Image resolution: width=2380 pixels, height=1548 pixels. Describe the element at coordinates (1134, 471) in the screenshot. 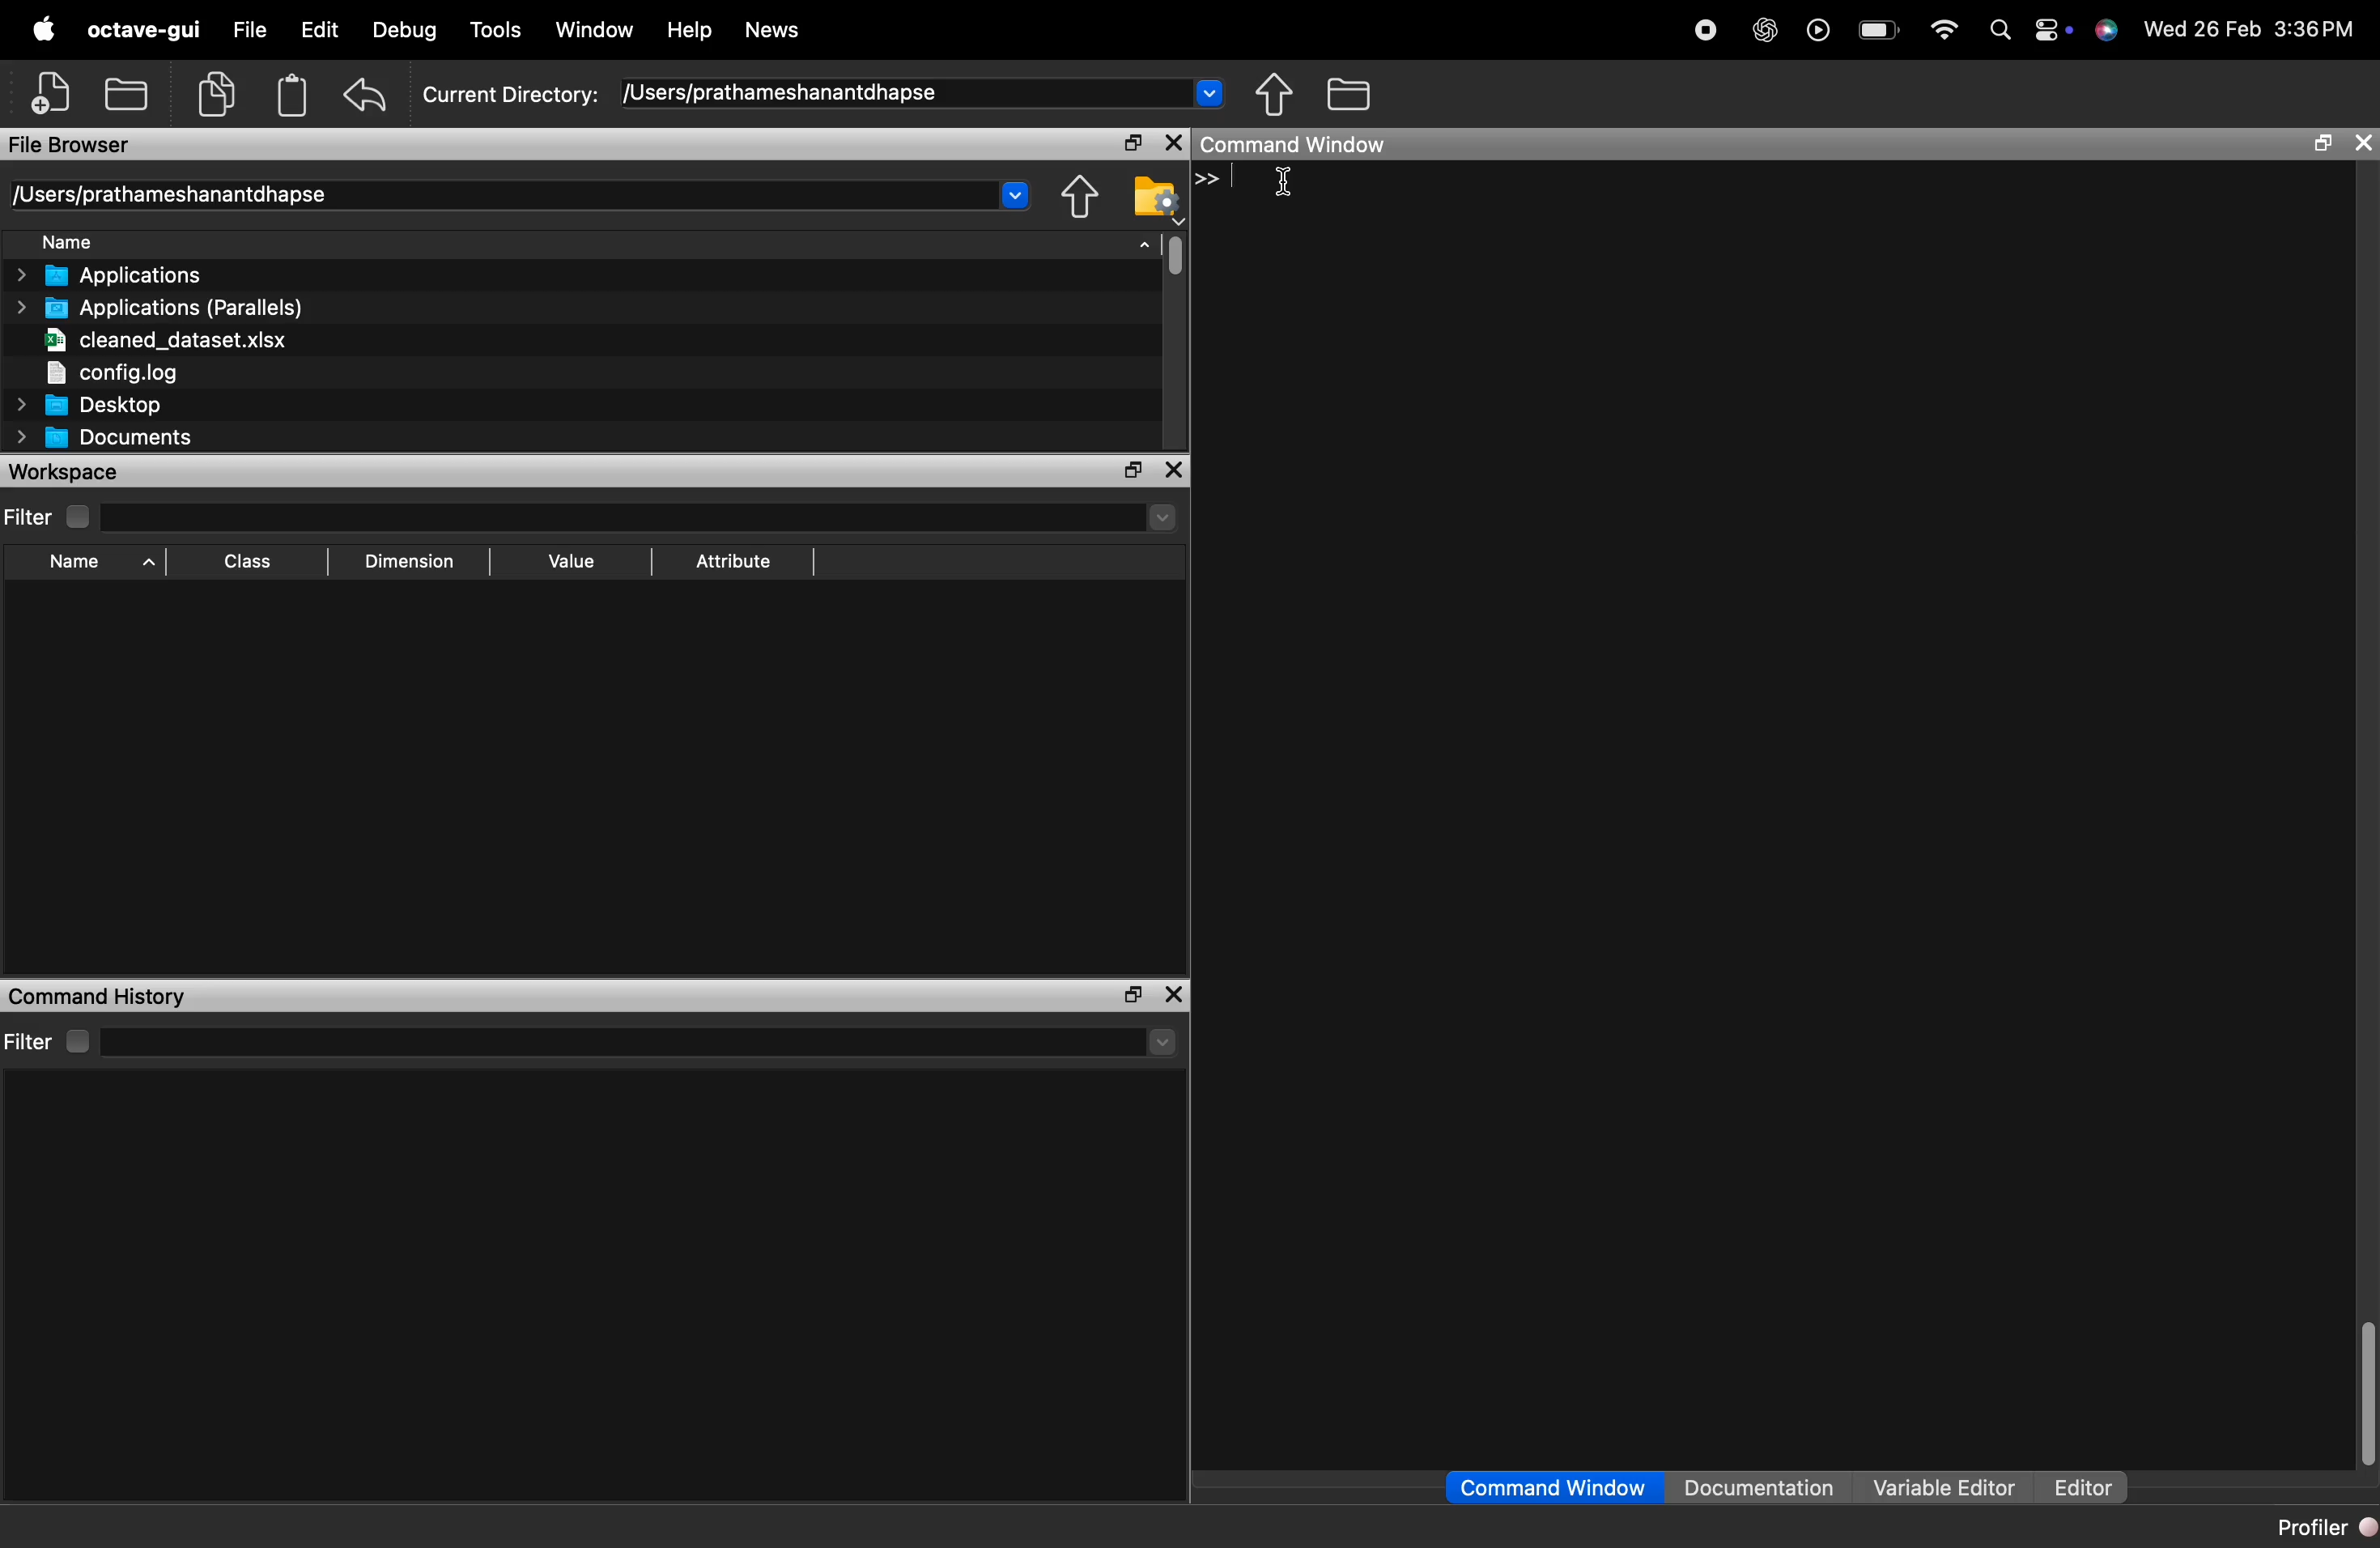

I see `maximize` at that location.